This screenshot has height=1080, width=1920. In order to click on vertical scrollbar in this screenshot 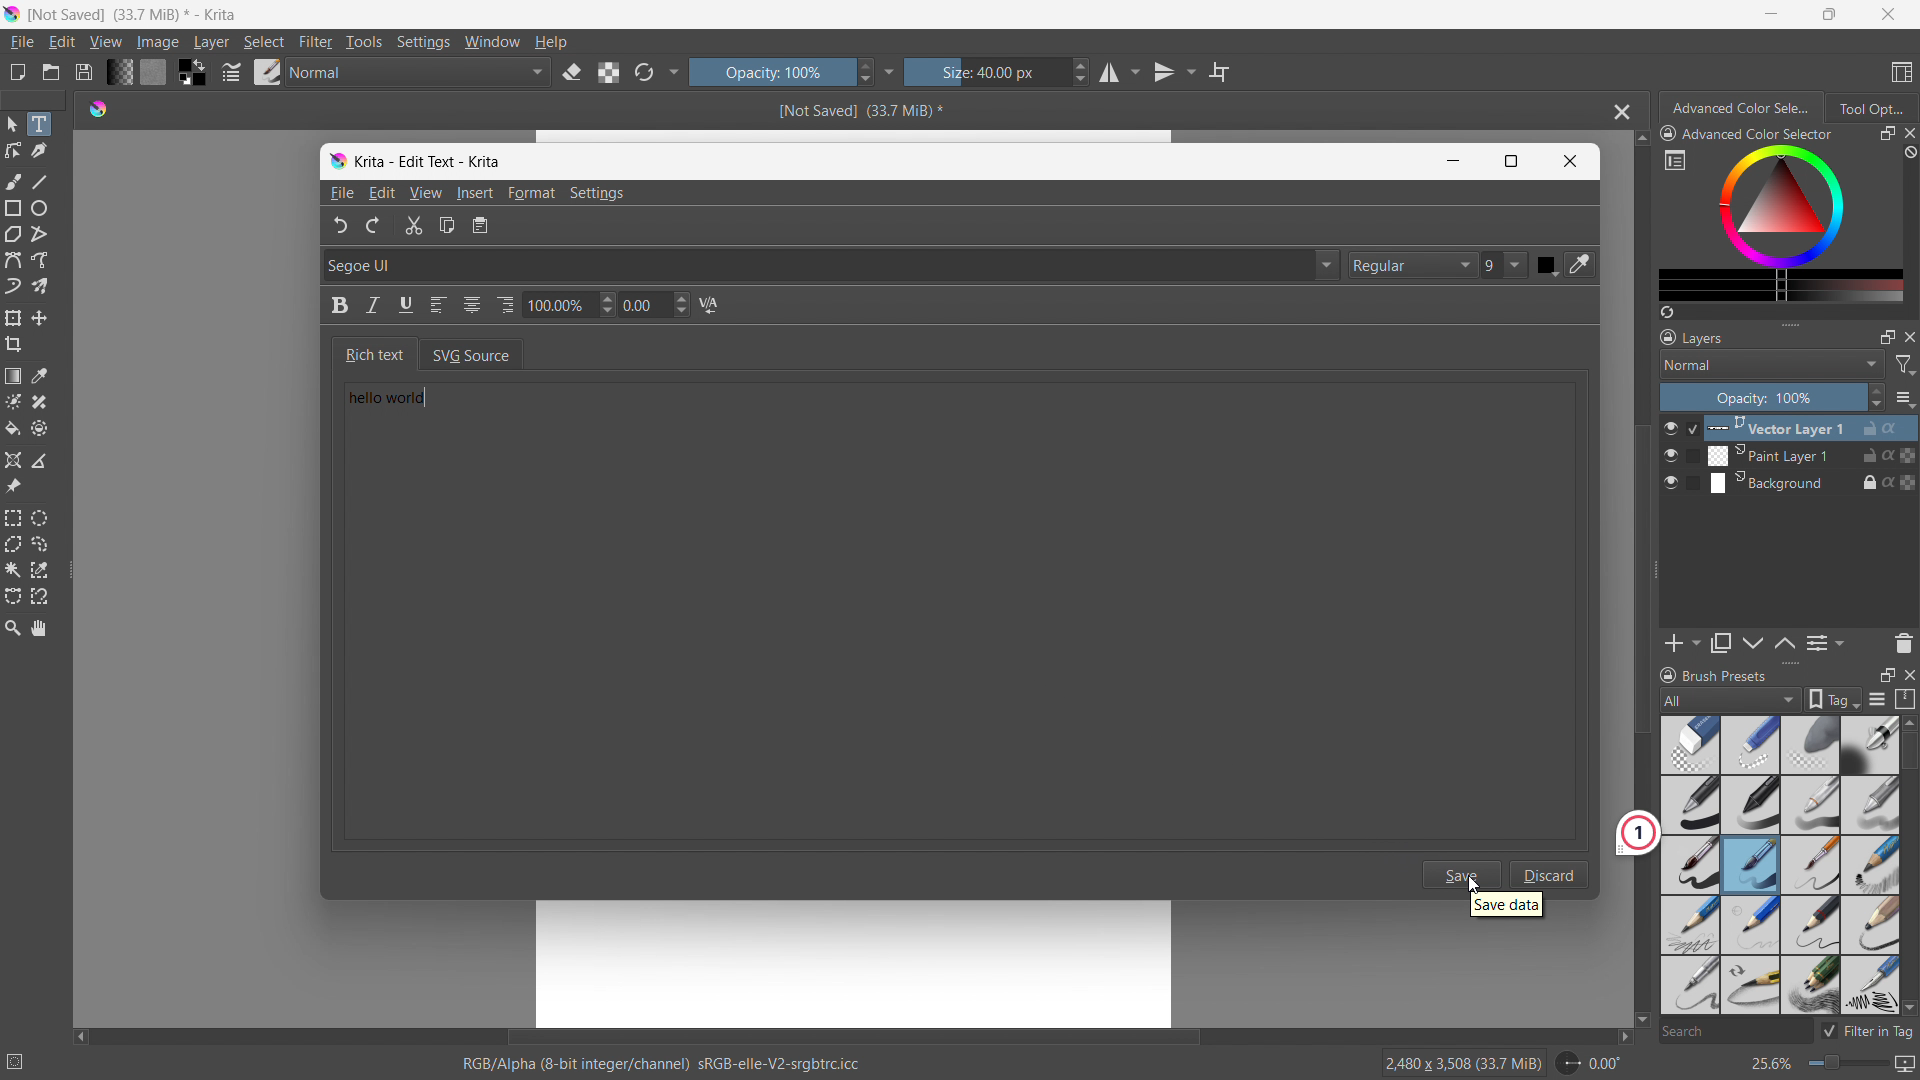, I will do `click(1636, 579)`.